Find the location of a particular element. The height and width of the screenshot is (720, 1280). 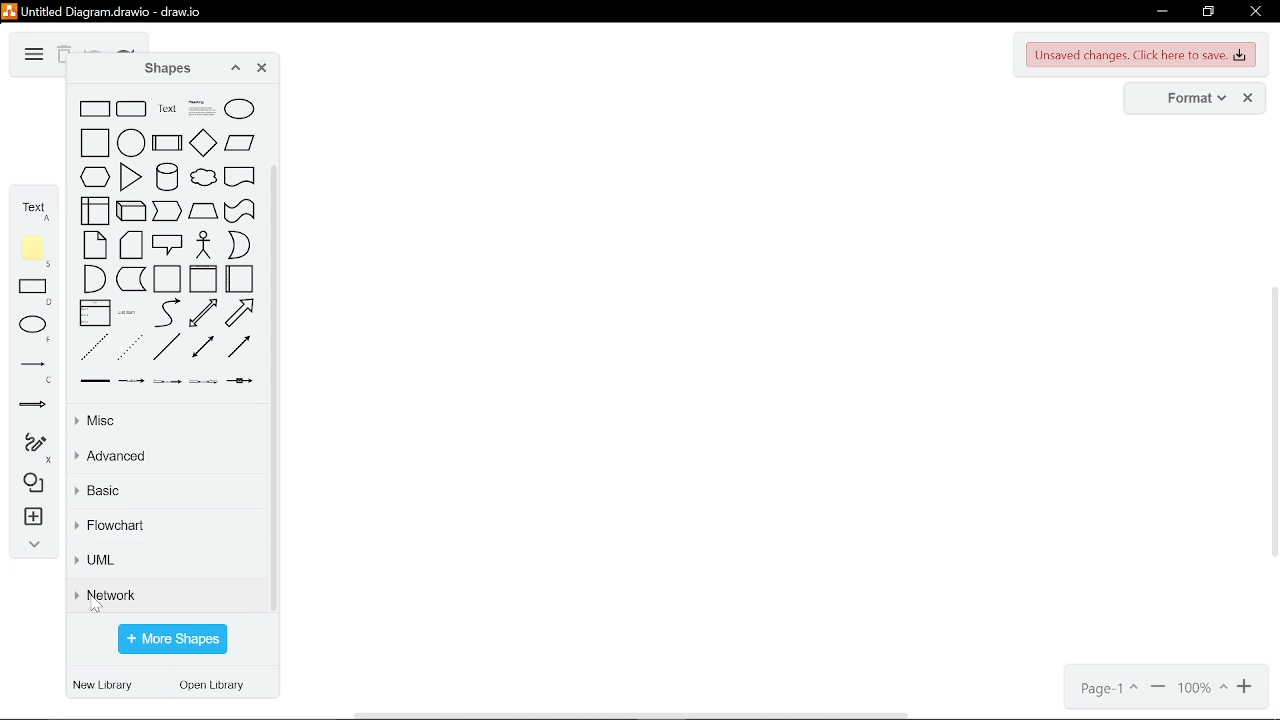

Misc is located at coordinates (165, 422).